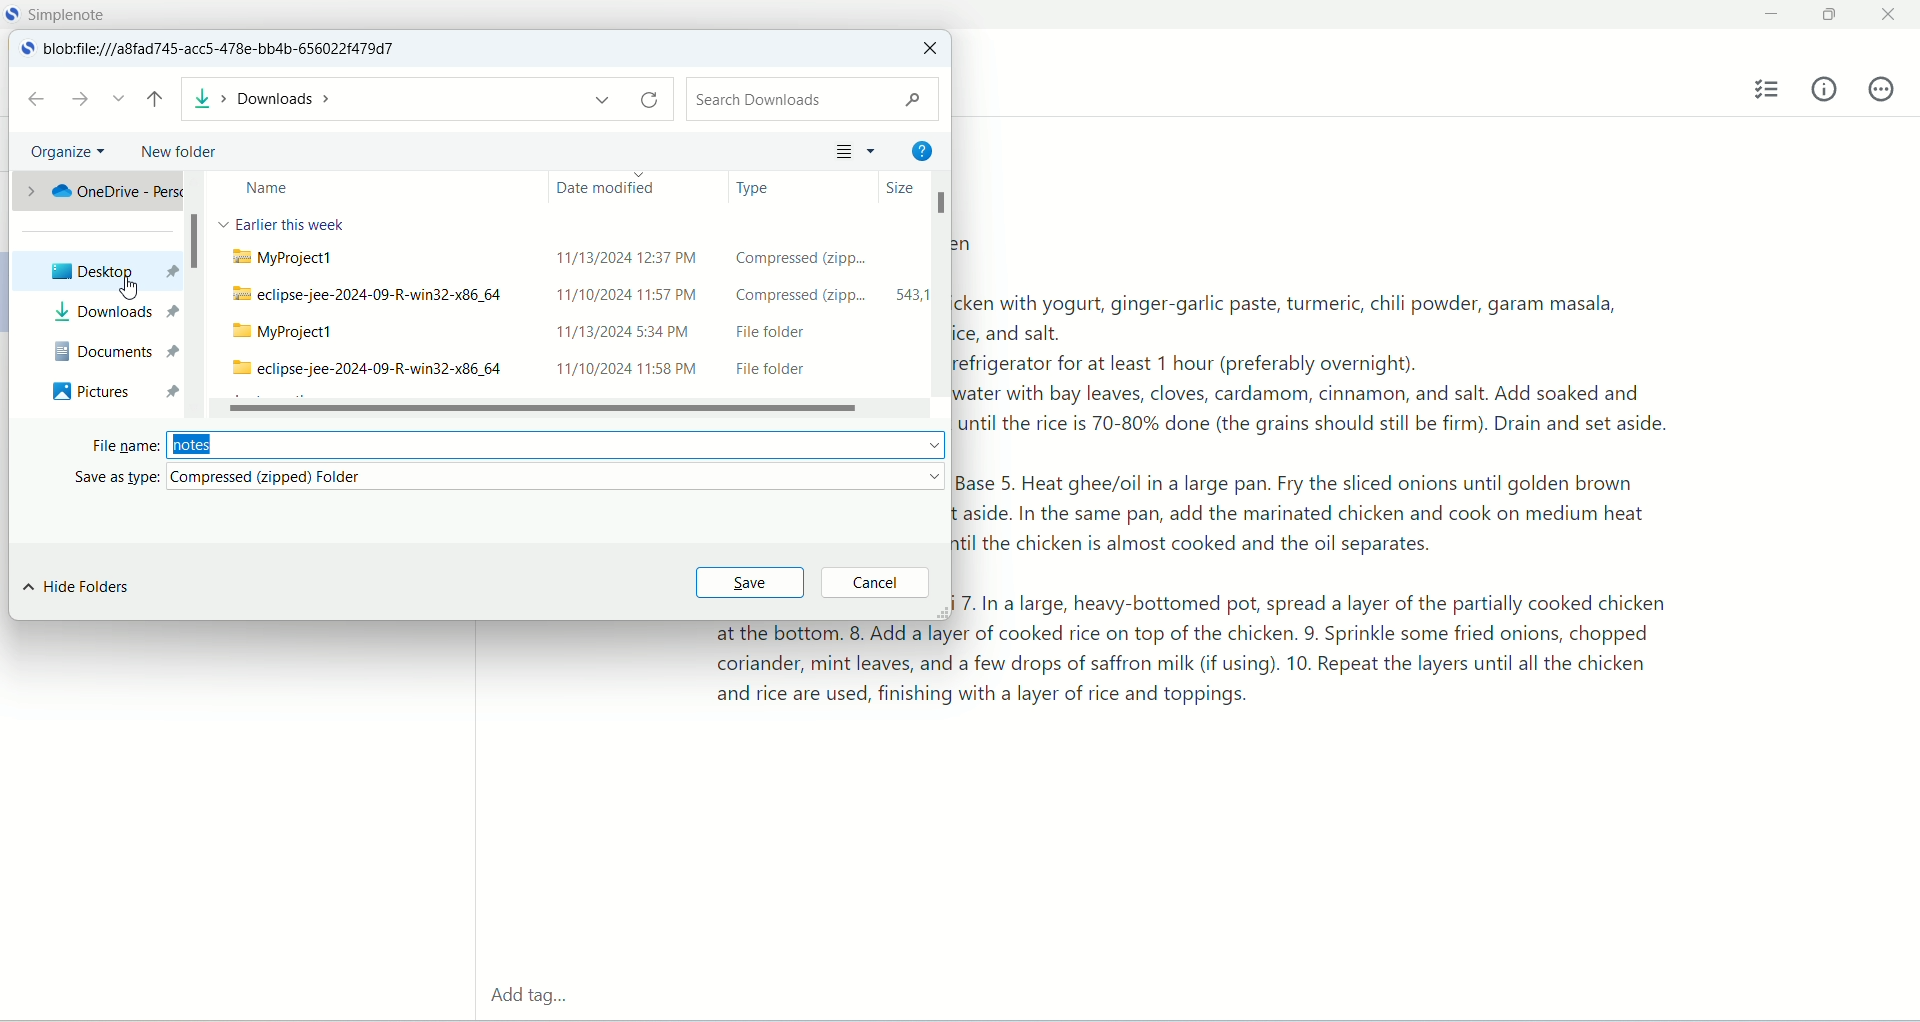 The width and height of the screenshot is (1920, 1022). Describe the element at coordinates (506, 482) in the screenshot. I see `save as type` at that location.